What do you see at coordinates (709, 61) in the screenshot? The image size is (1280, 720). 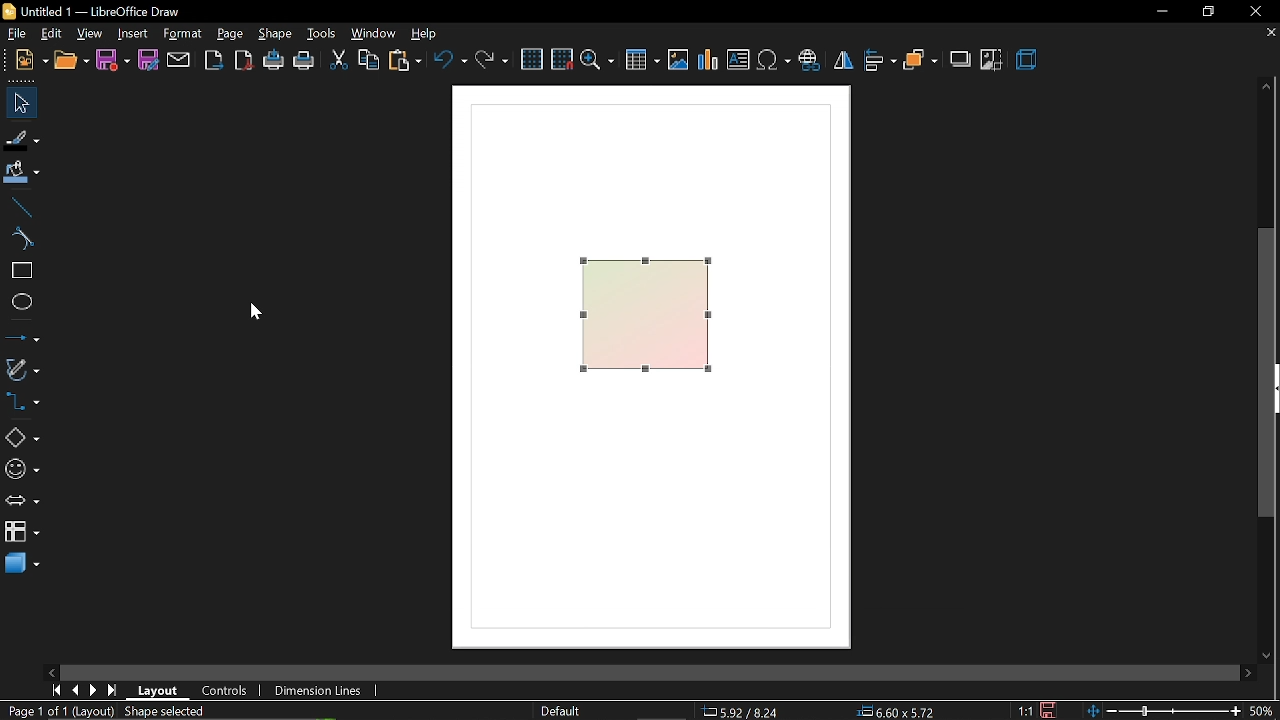 I see `Insert chart` at bounding box center [709, 61].